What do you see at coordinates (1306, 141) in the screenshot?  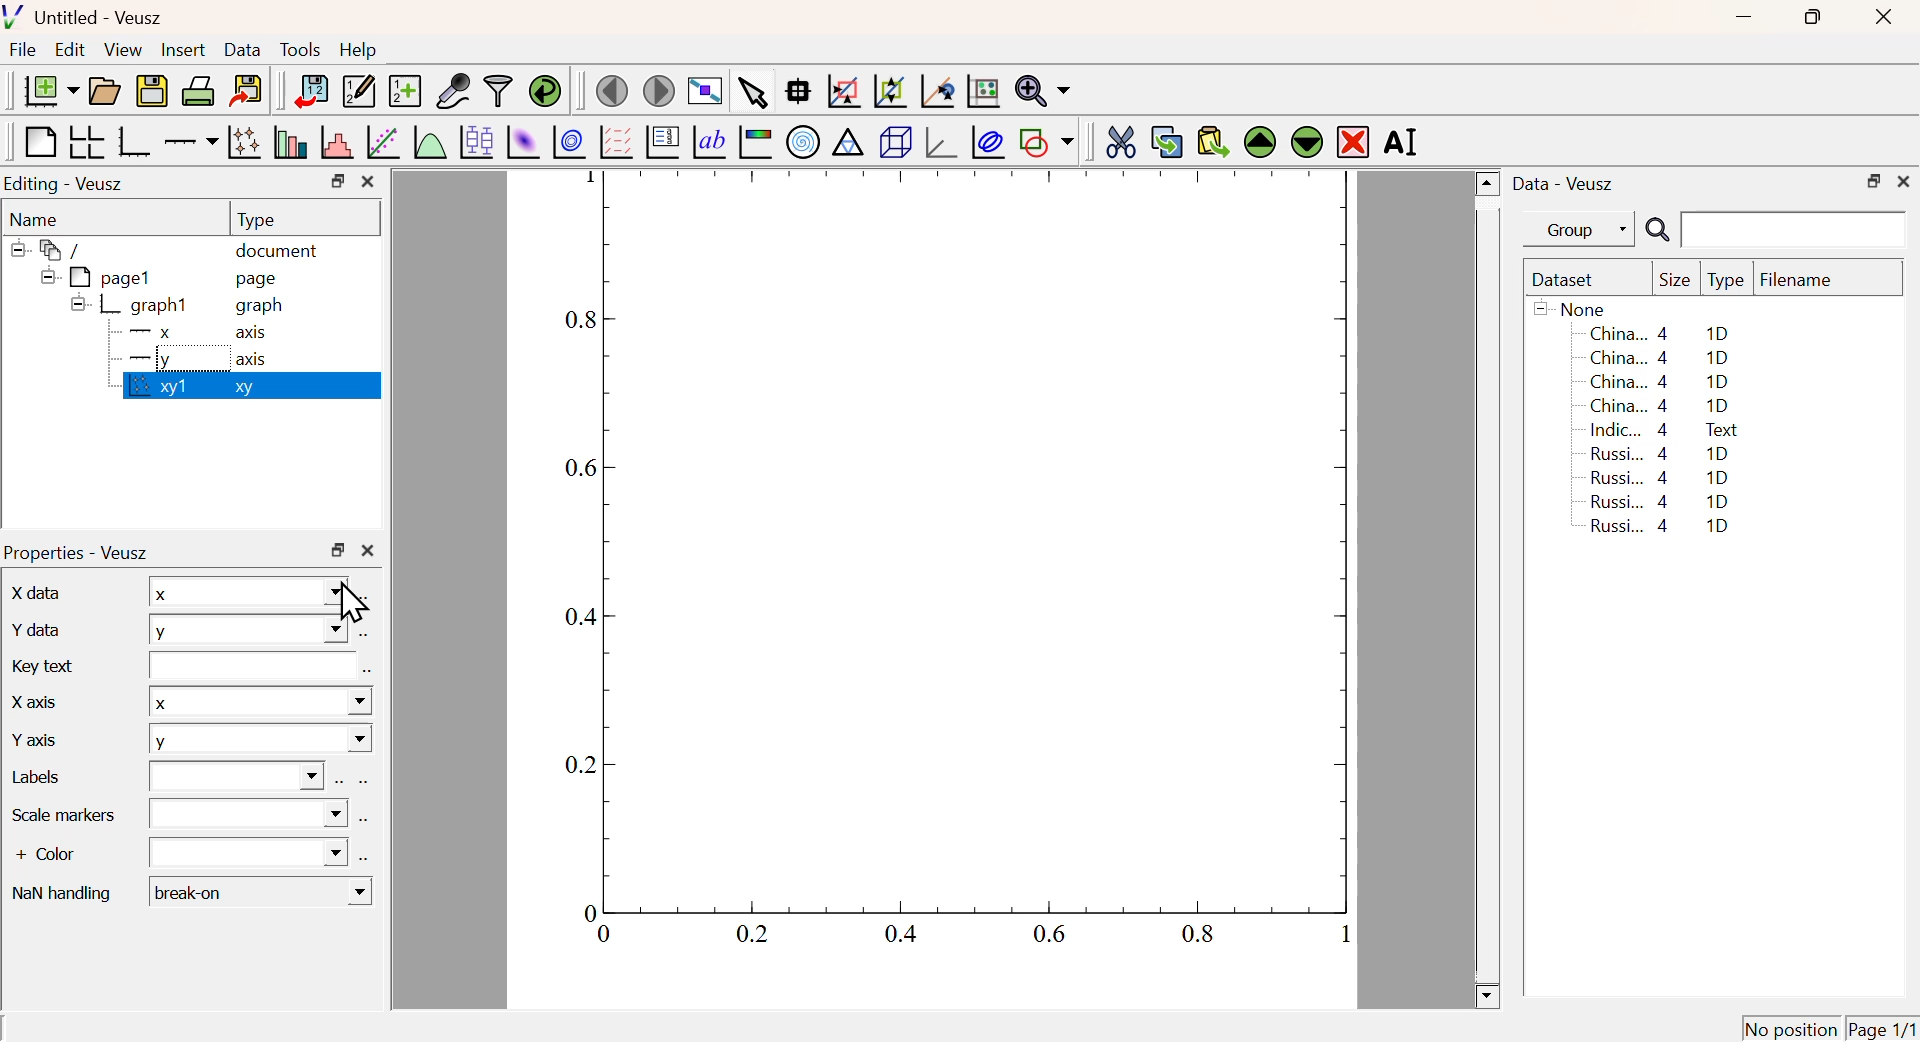 I see `Move Down` at bounding box center [1306, 141].